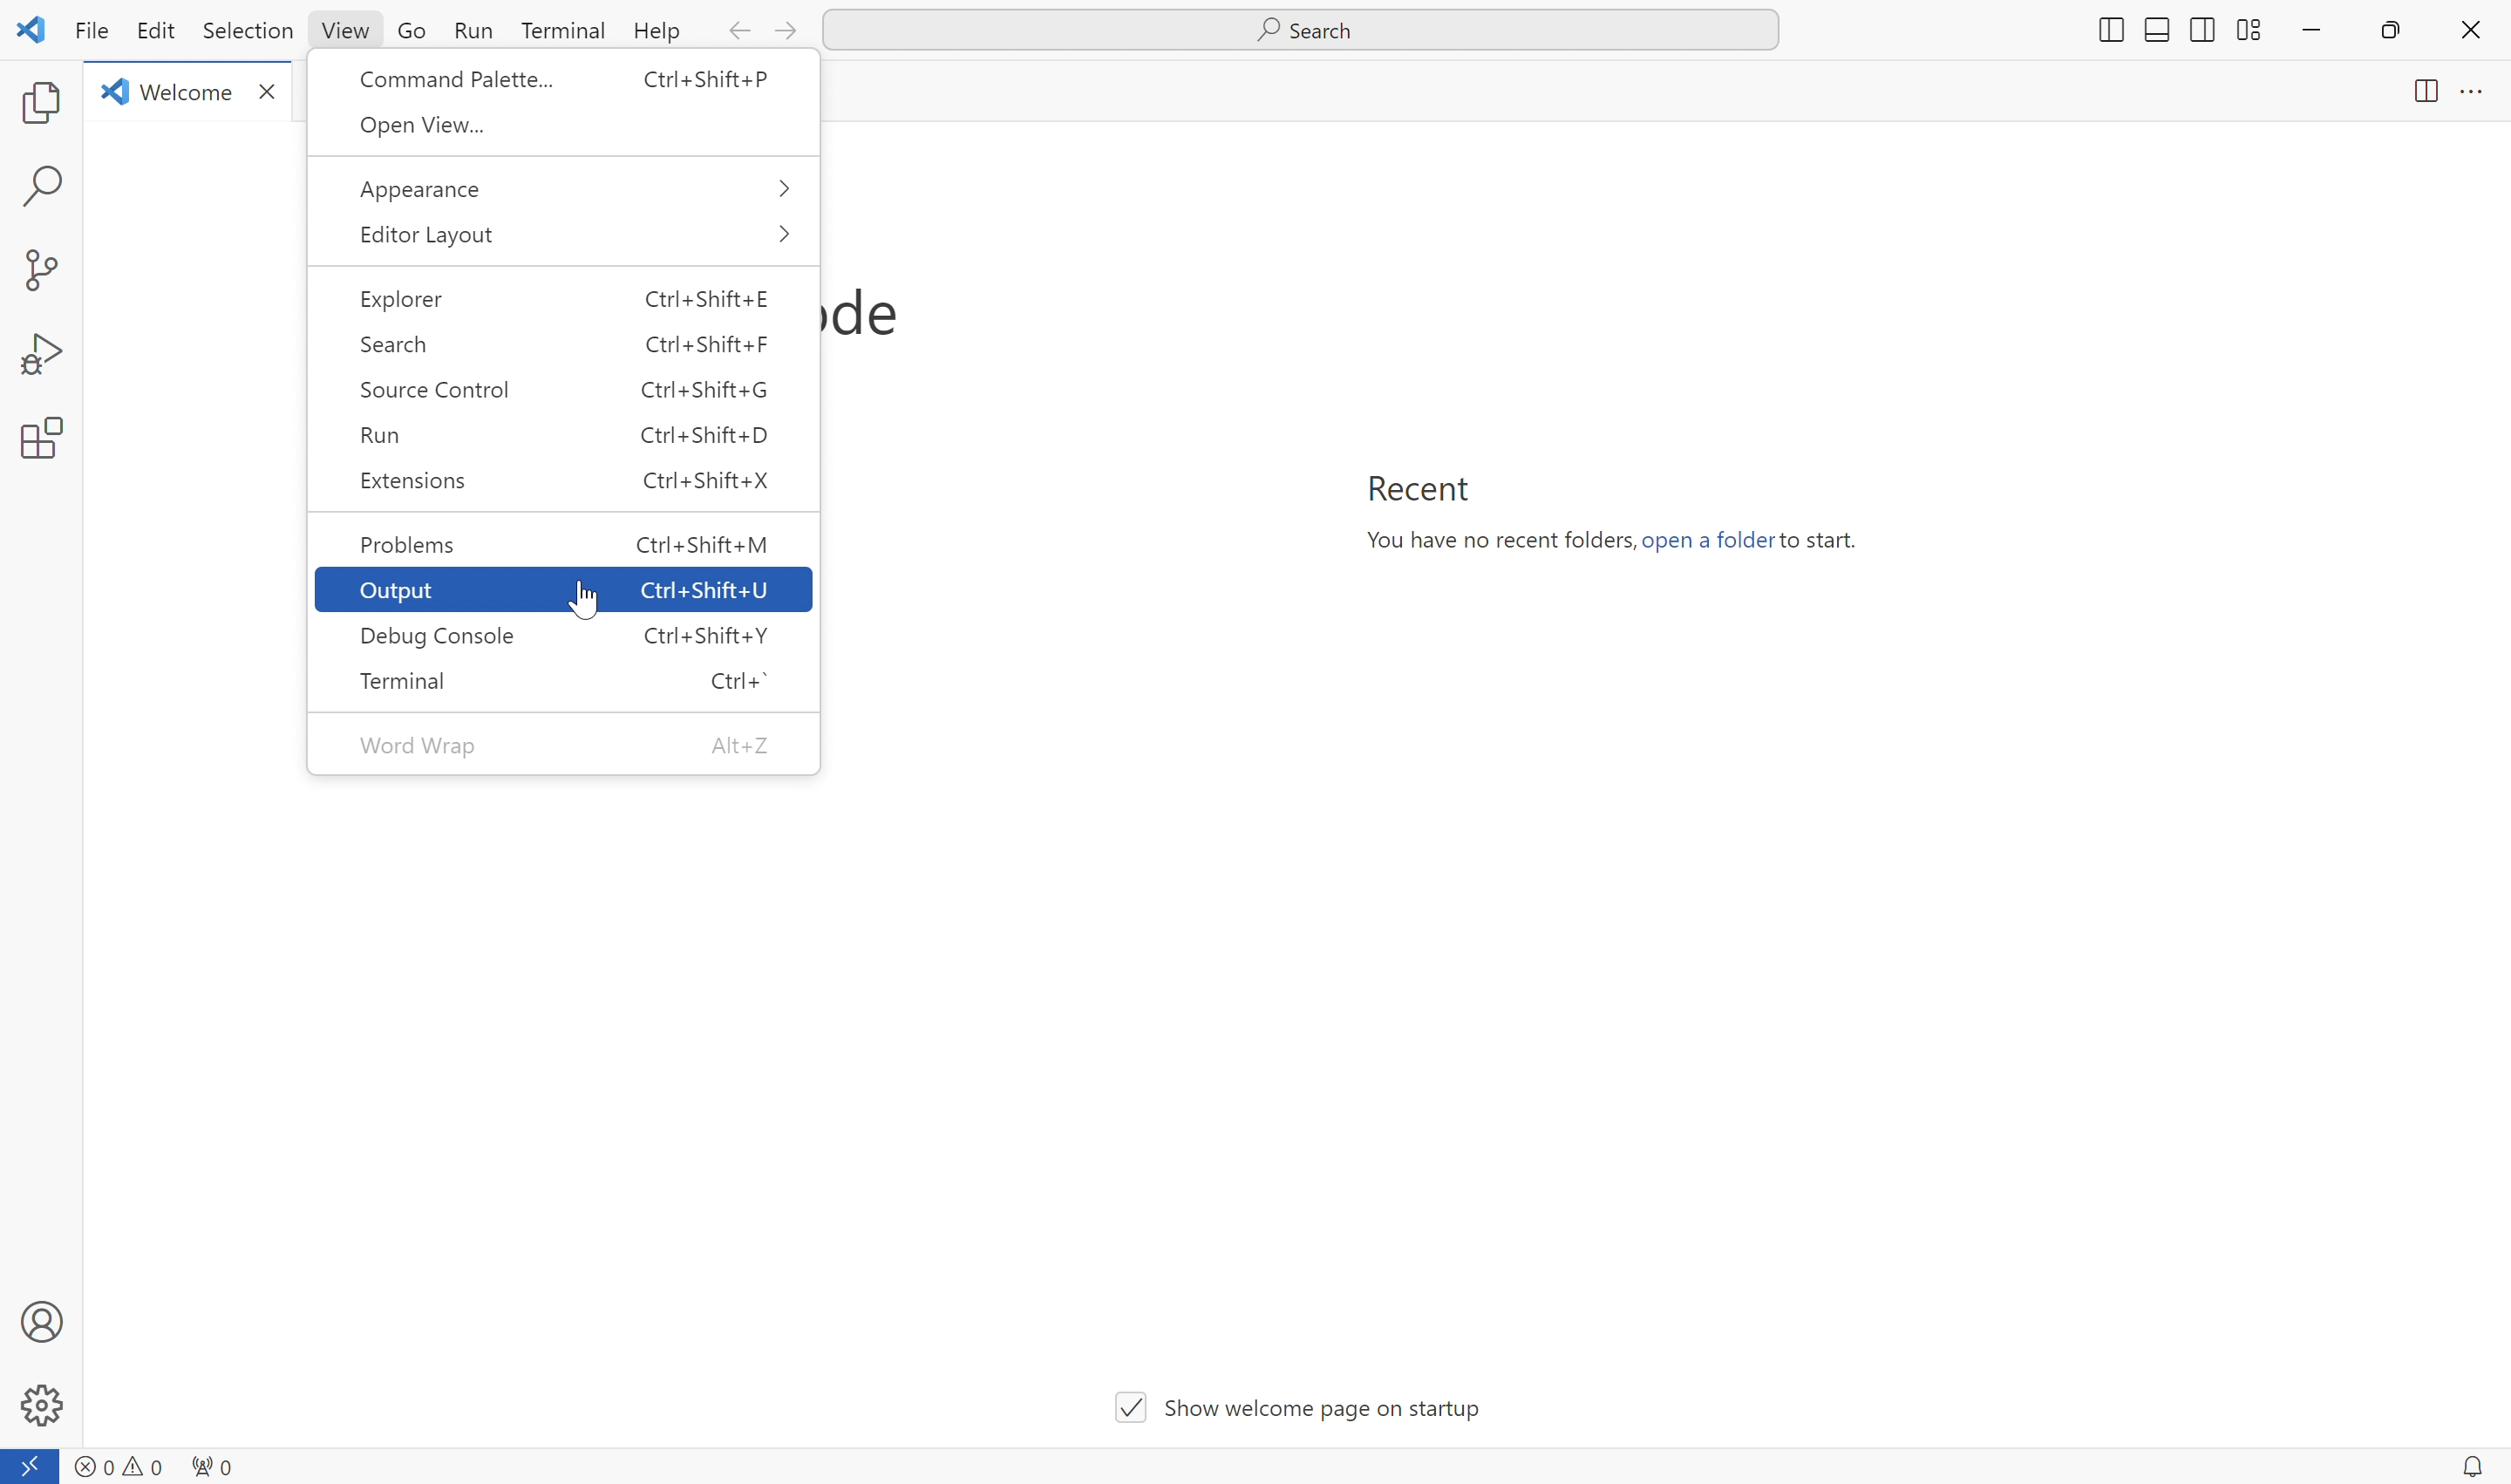  I want to click on change position, so click(2163, 35).